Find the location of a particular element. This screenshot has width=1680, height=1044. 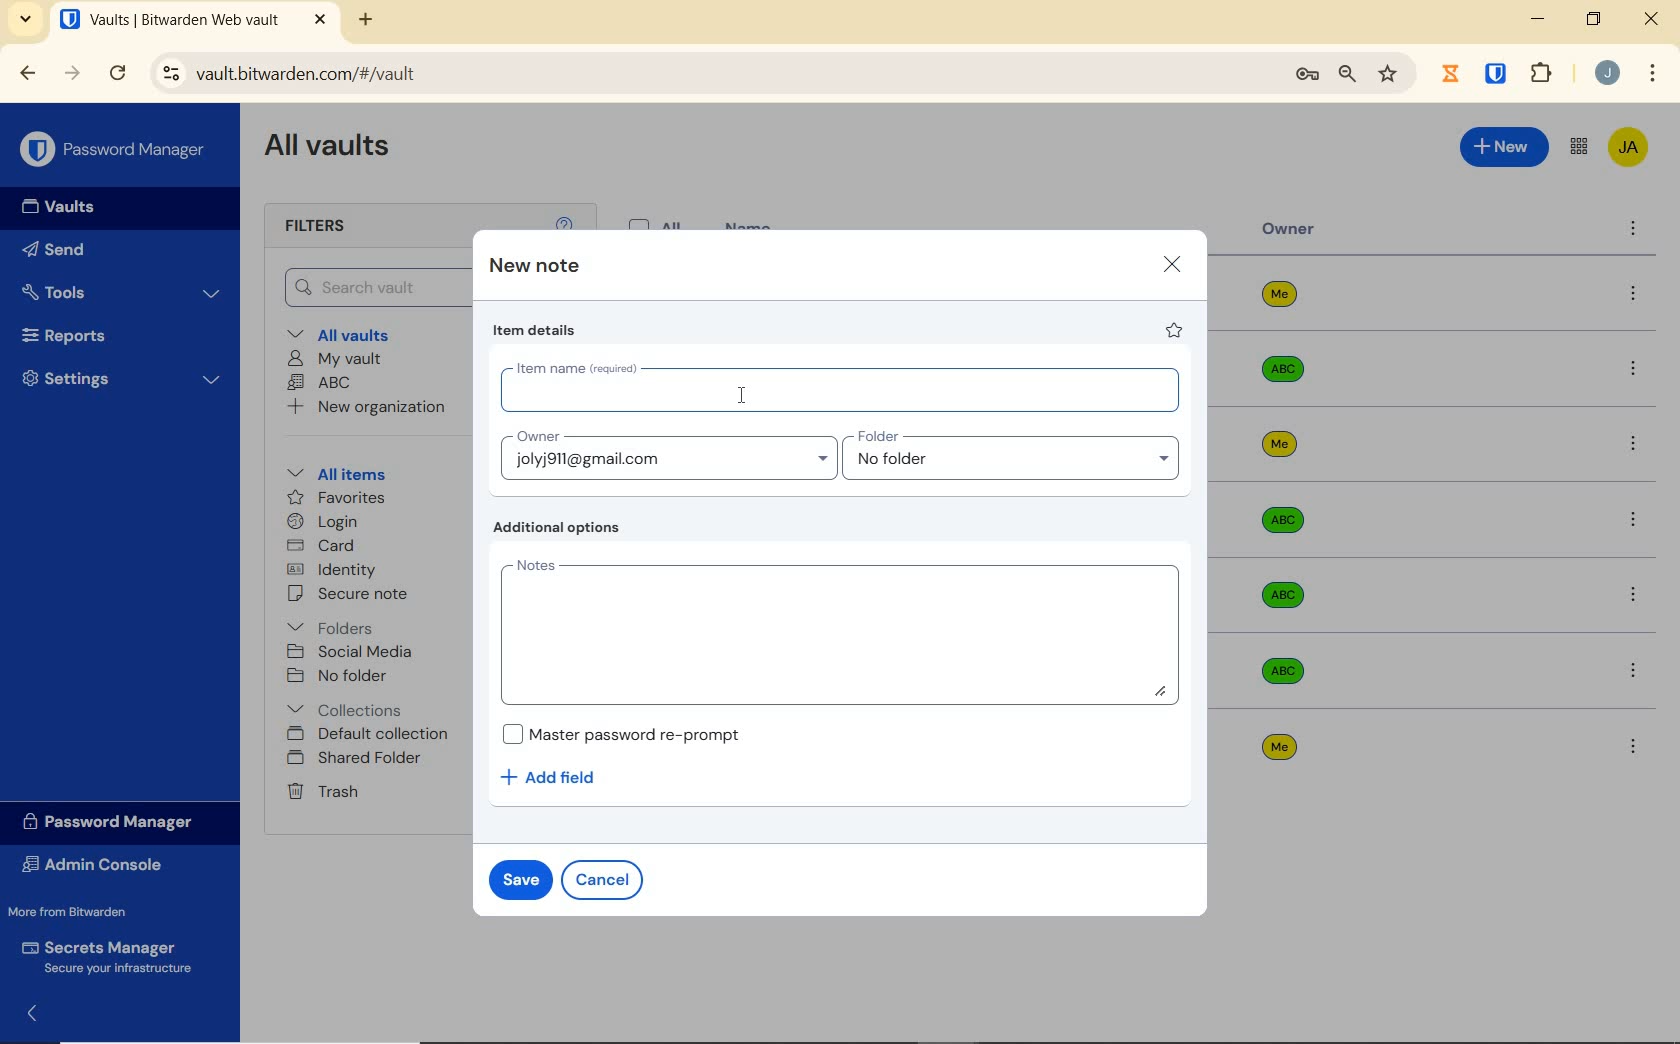

My Vault is located at coordinates (337, 359).